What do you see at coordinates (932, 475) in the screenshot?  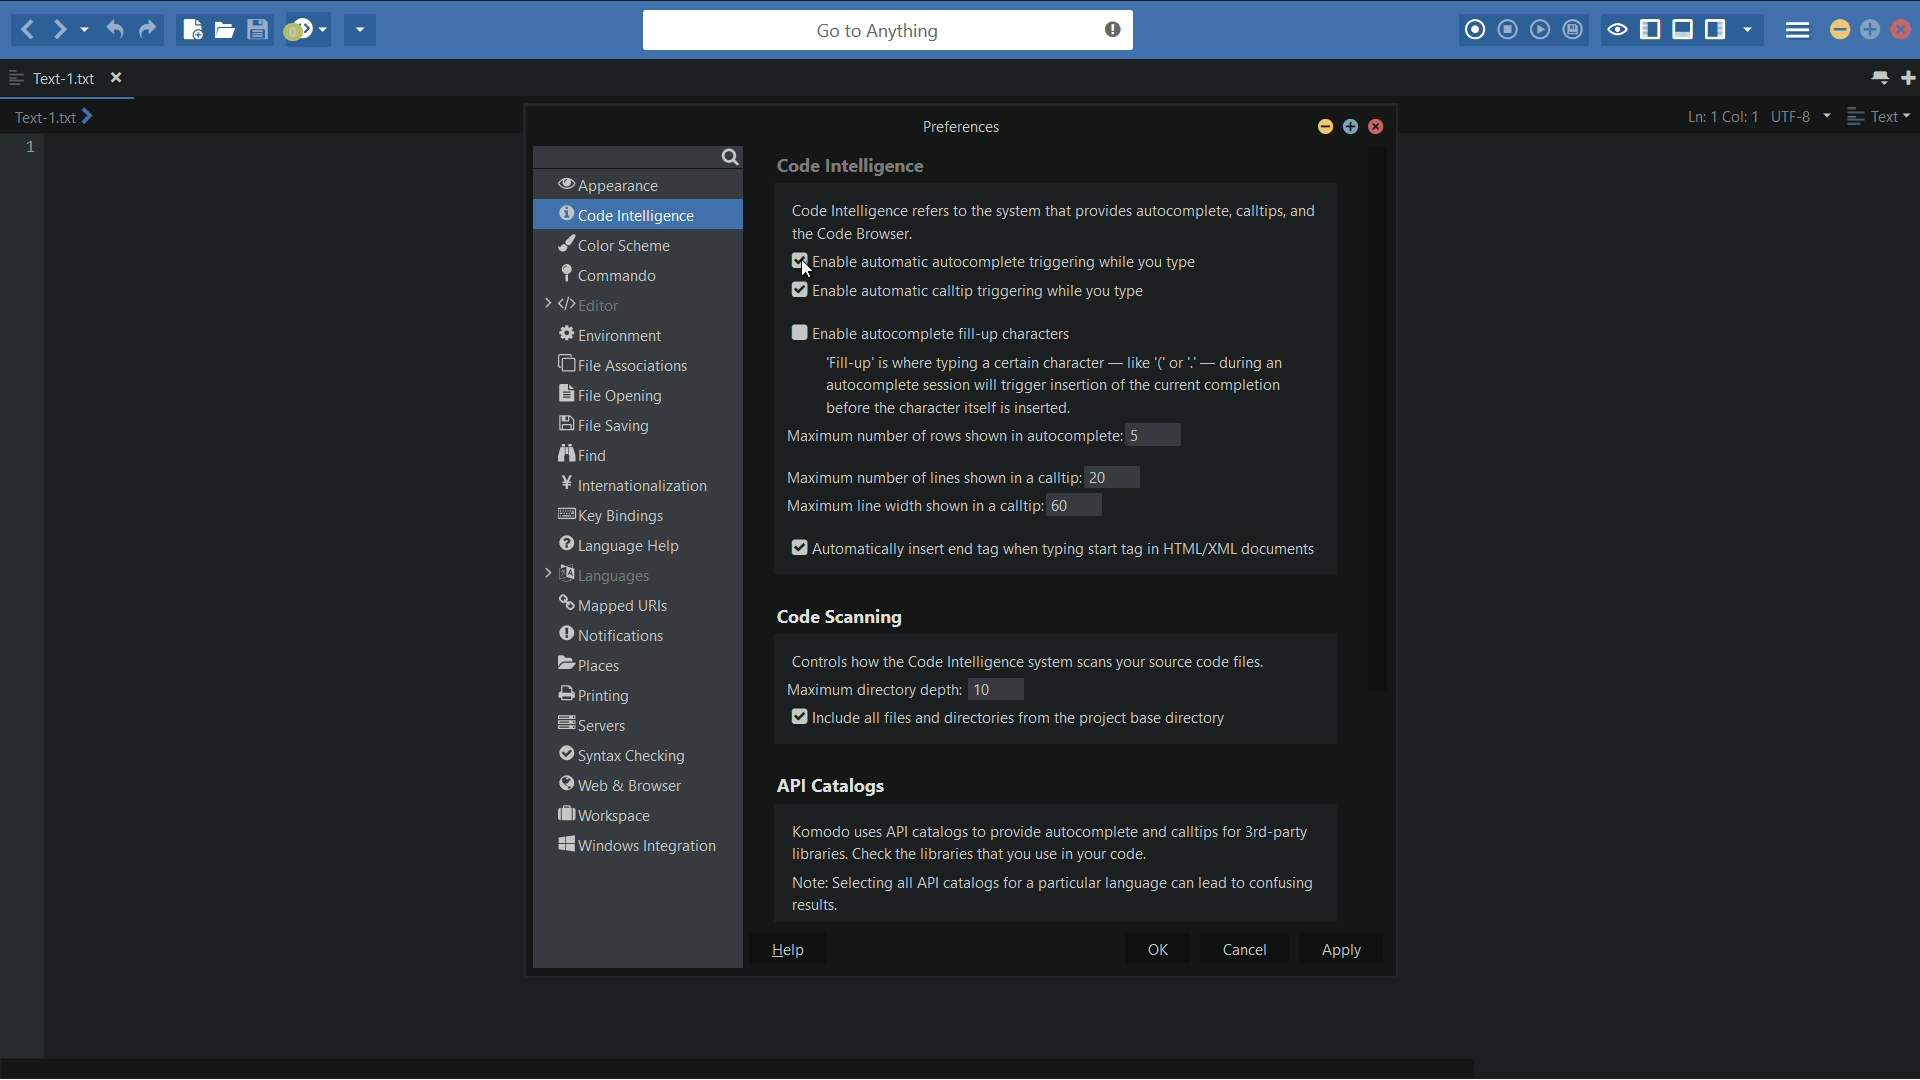 I see `maximum number of lines shown in a calltip:` at bounding box center [932, 475].